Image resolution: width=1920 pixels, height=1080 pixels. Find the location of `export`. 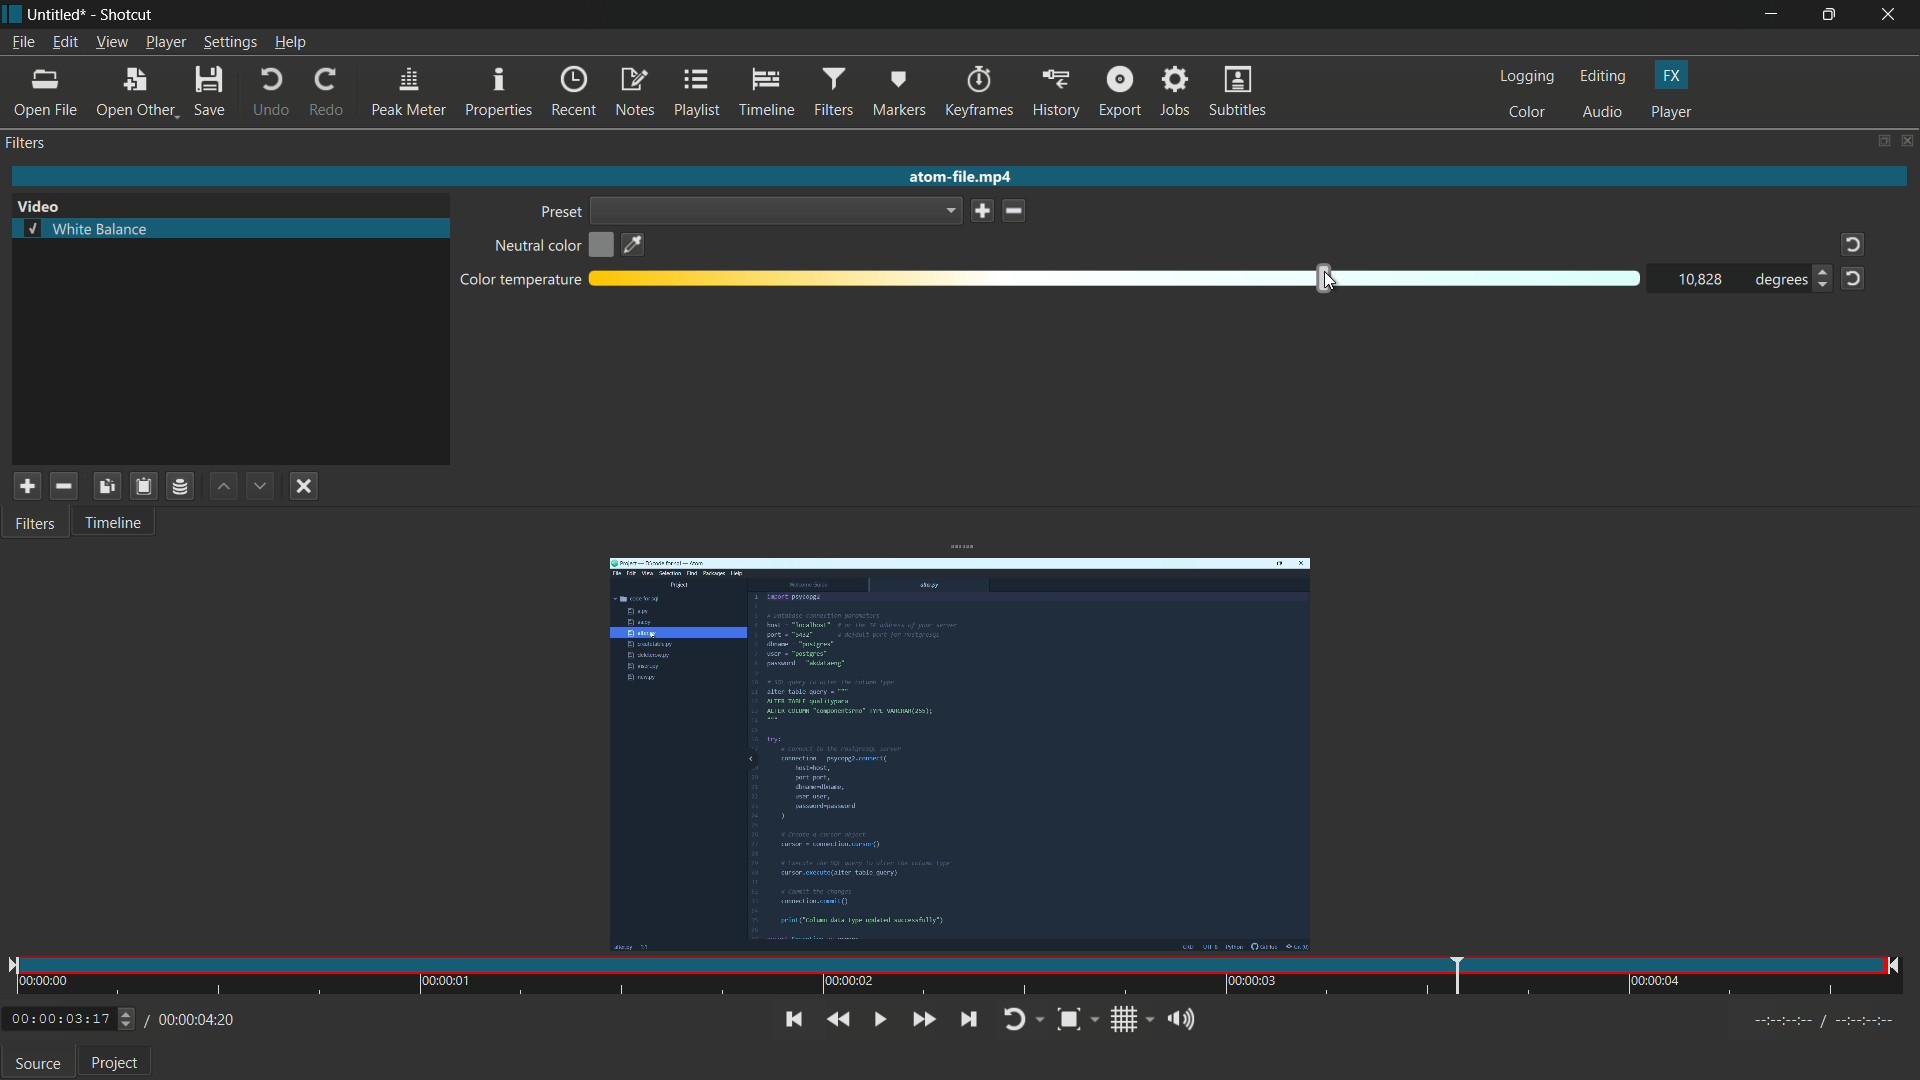

export is located at coordinates (1120, 90).